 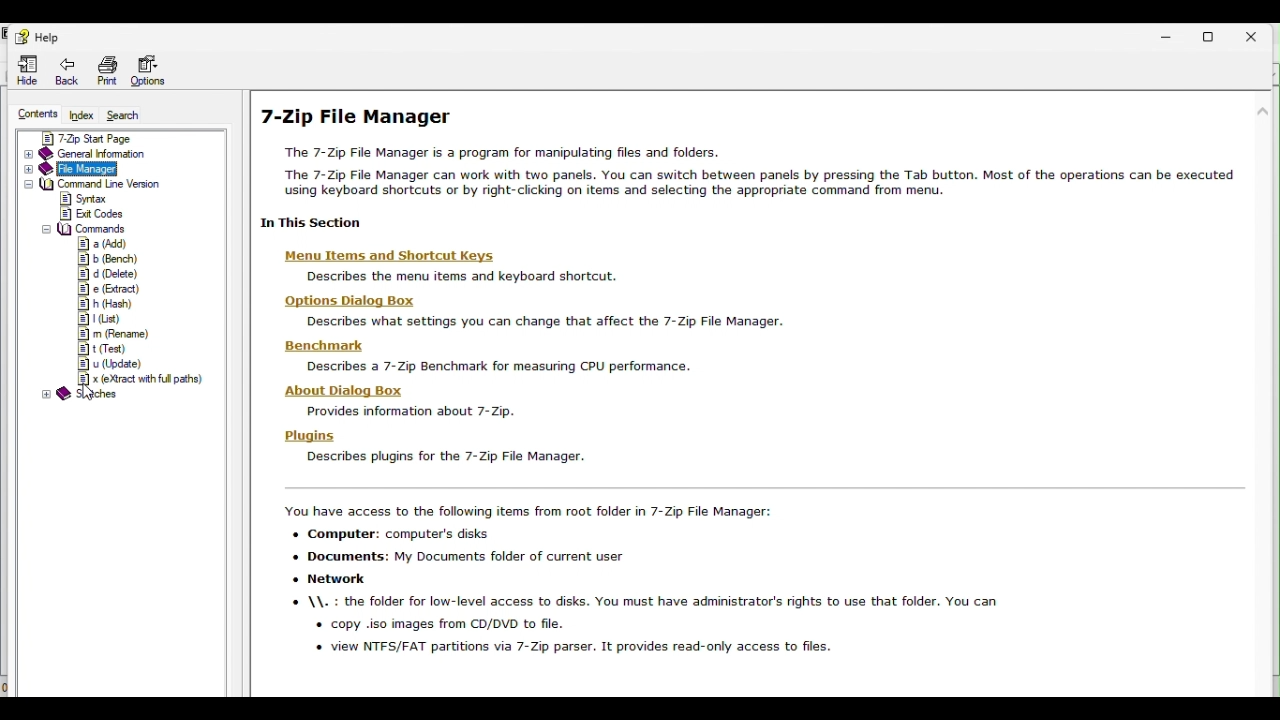 I want to click on Describes what settings you can change that affect the 7-Zip File Manager., so click(x=545, y=322).